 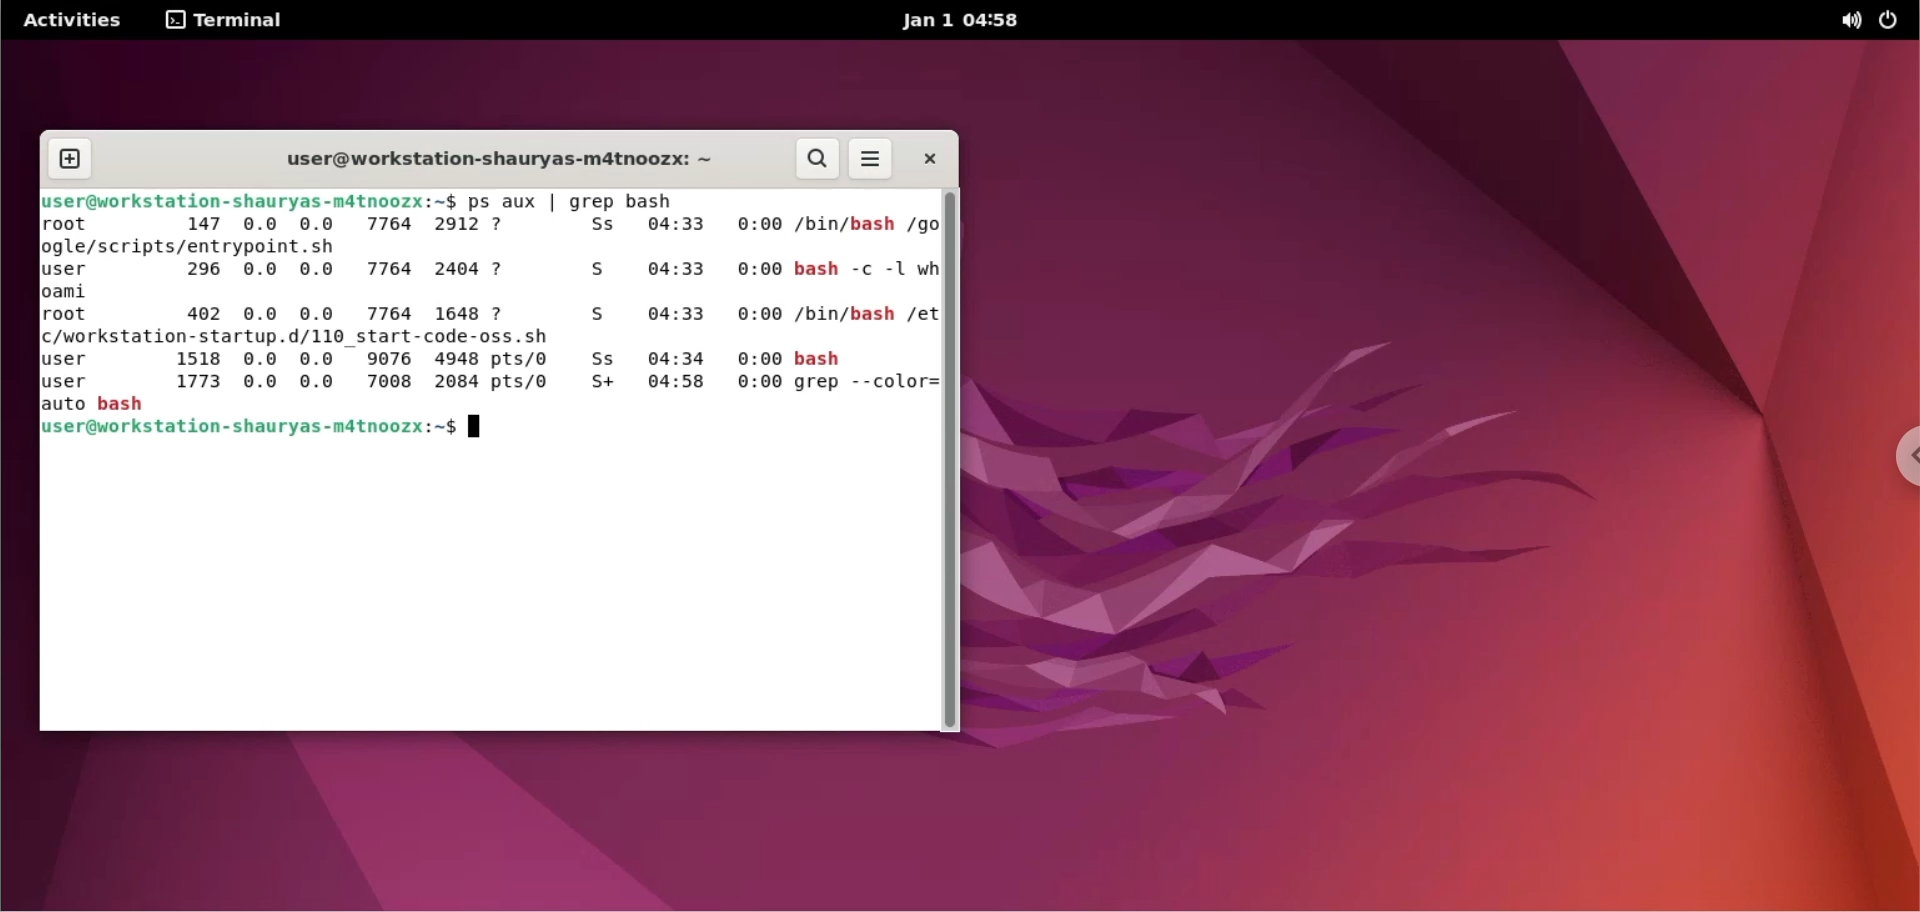 I want to click on more options, so click(x=872, y=160).